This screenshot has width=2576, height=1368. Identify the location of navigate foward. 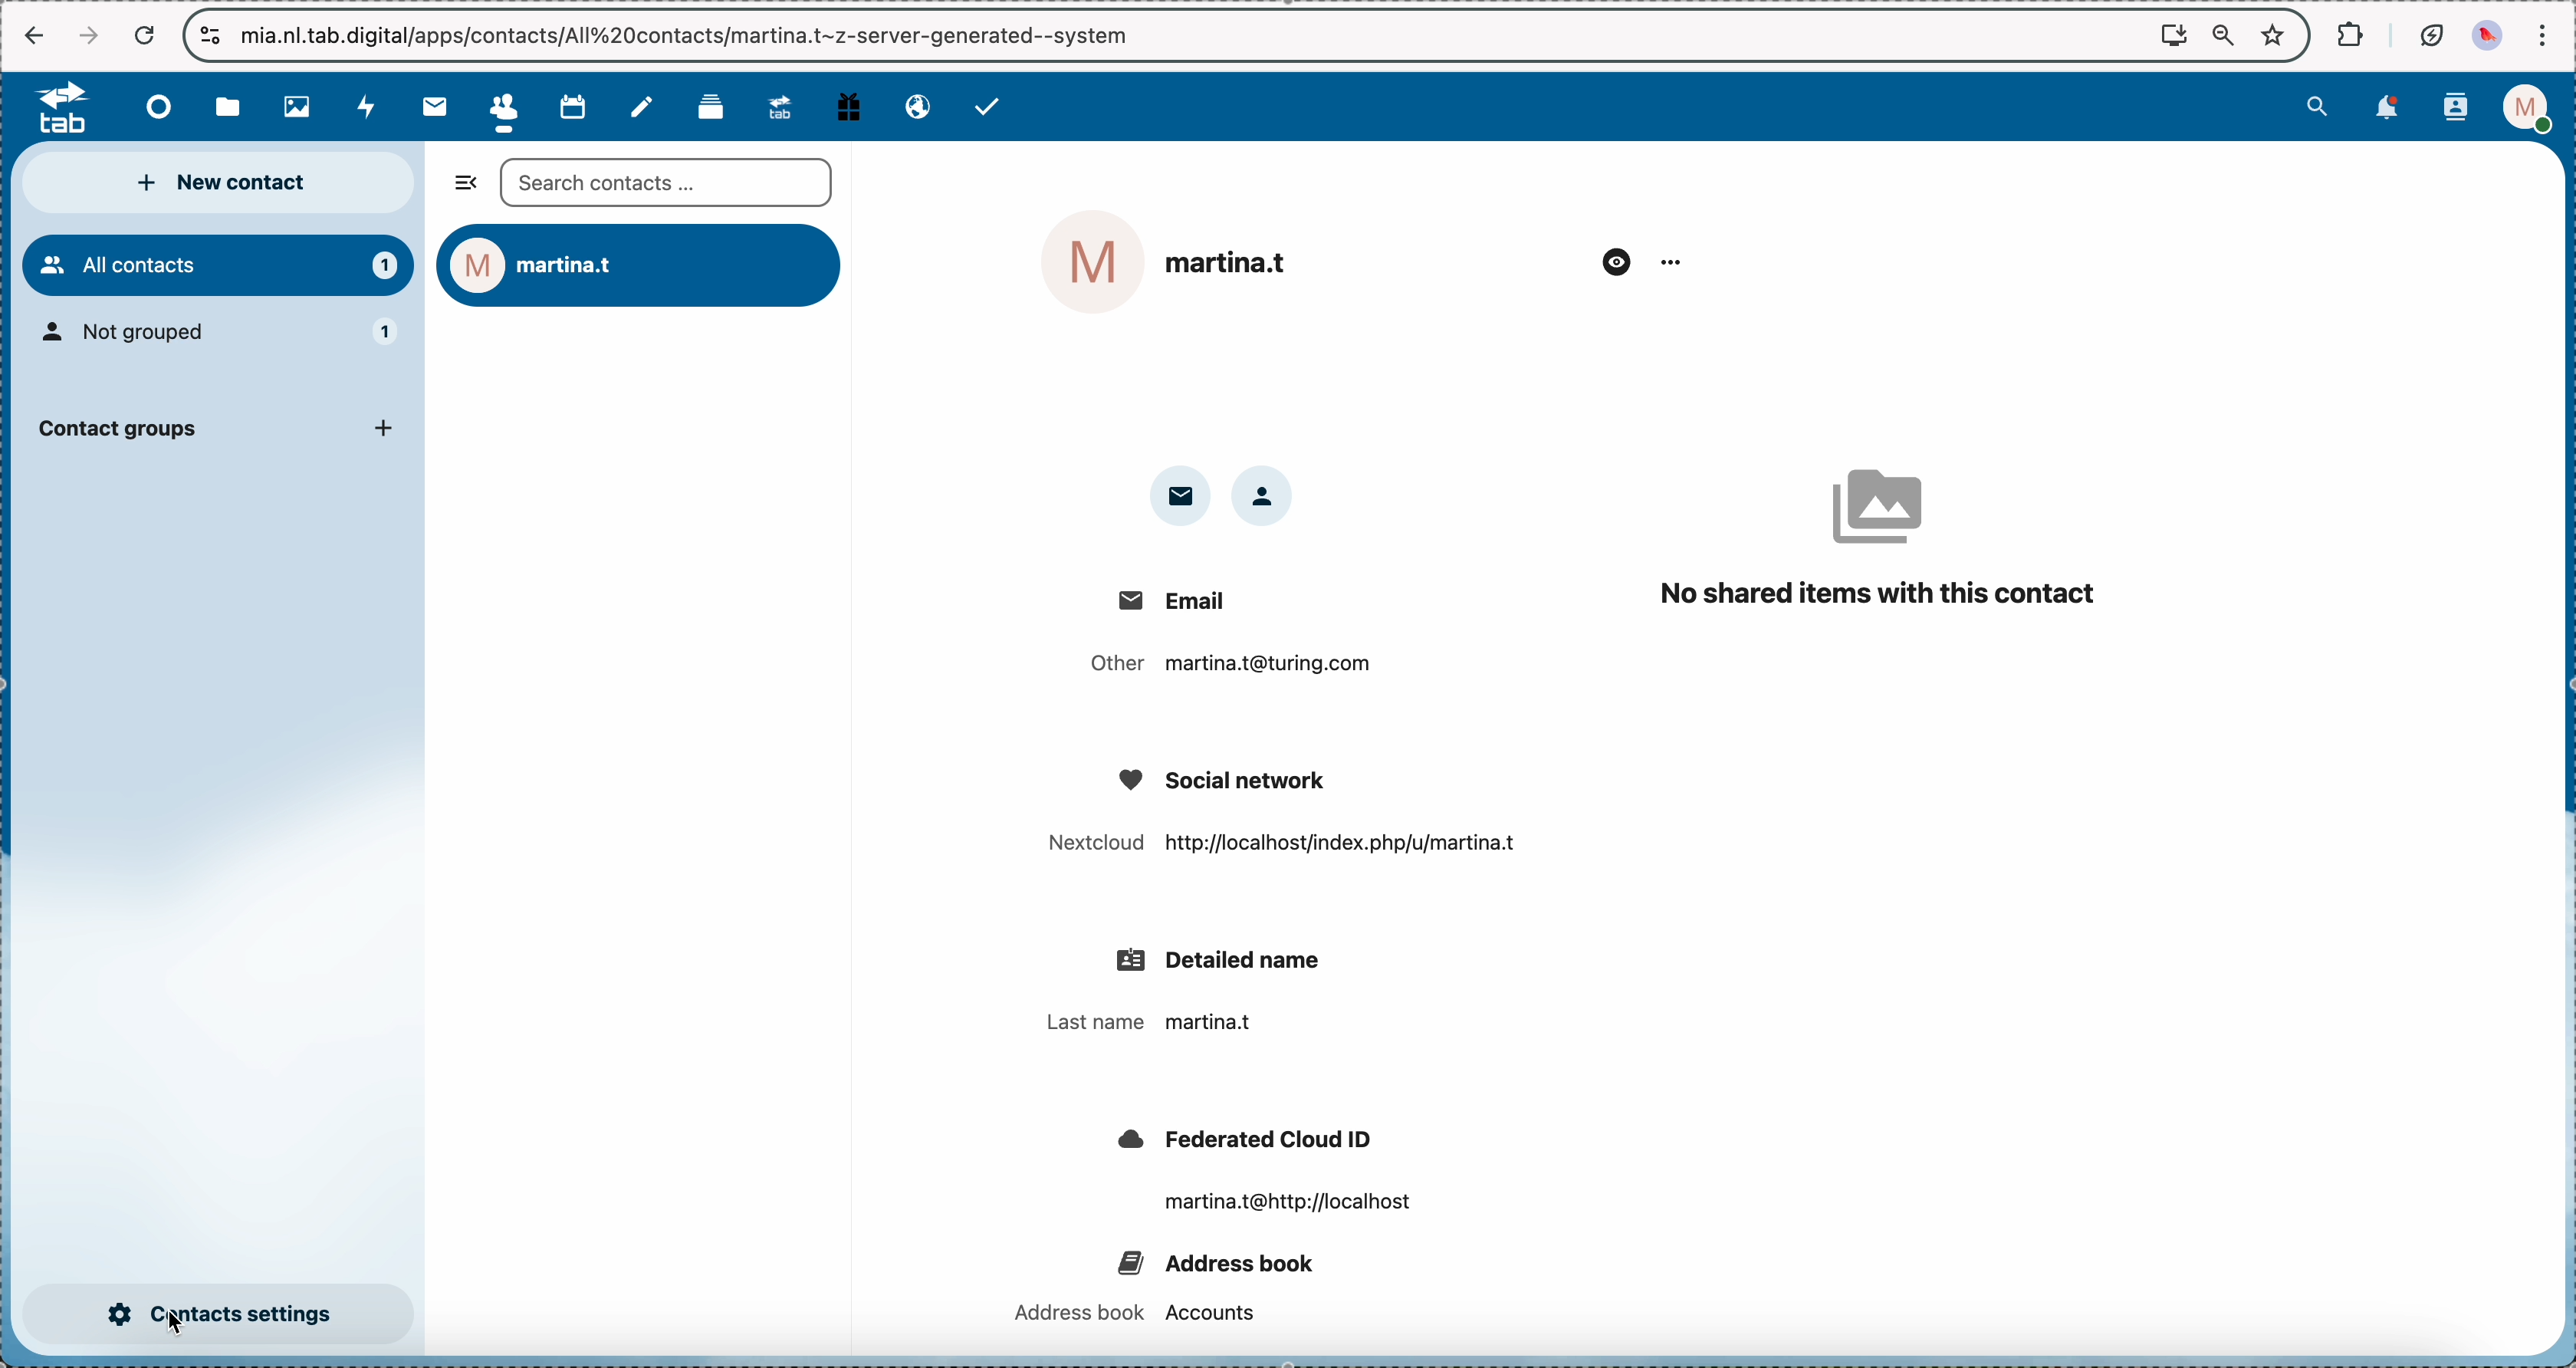
(84, 34).